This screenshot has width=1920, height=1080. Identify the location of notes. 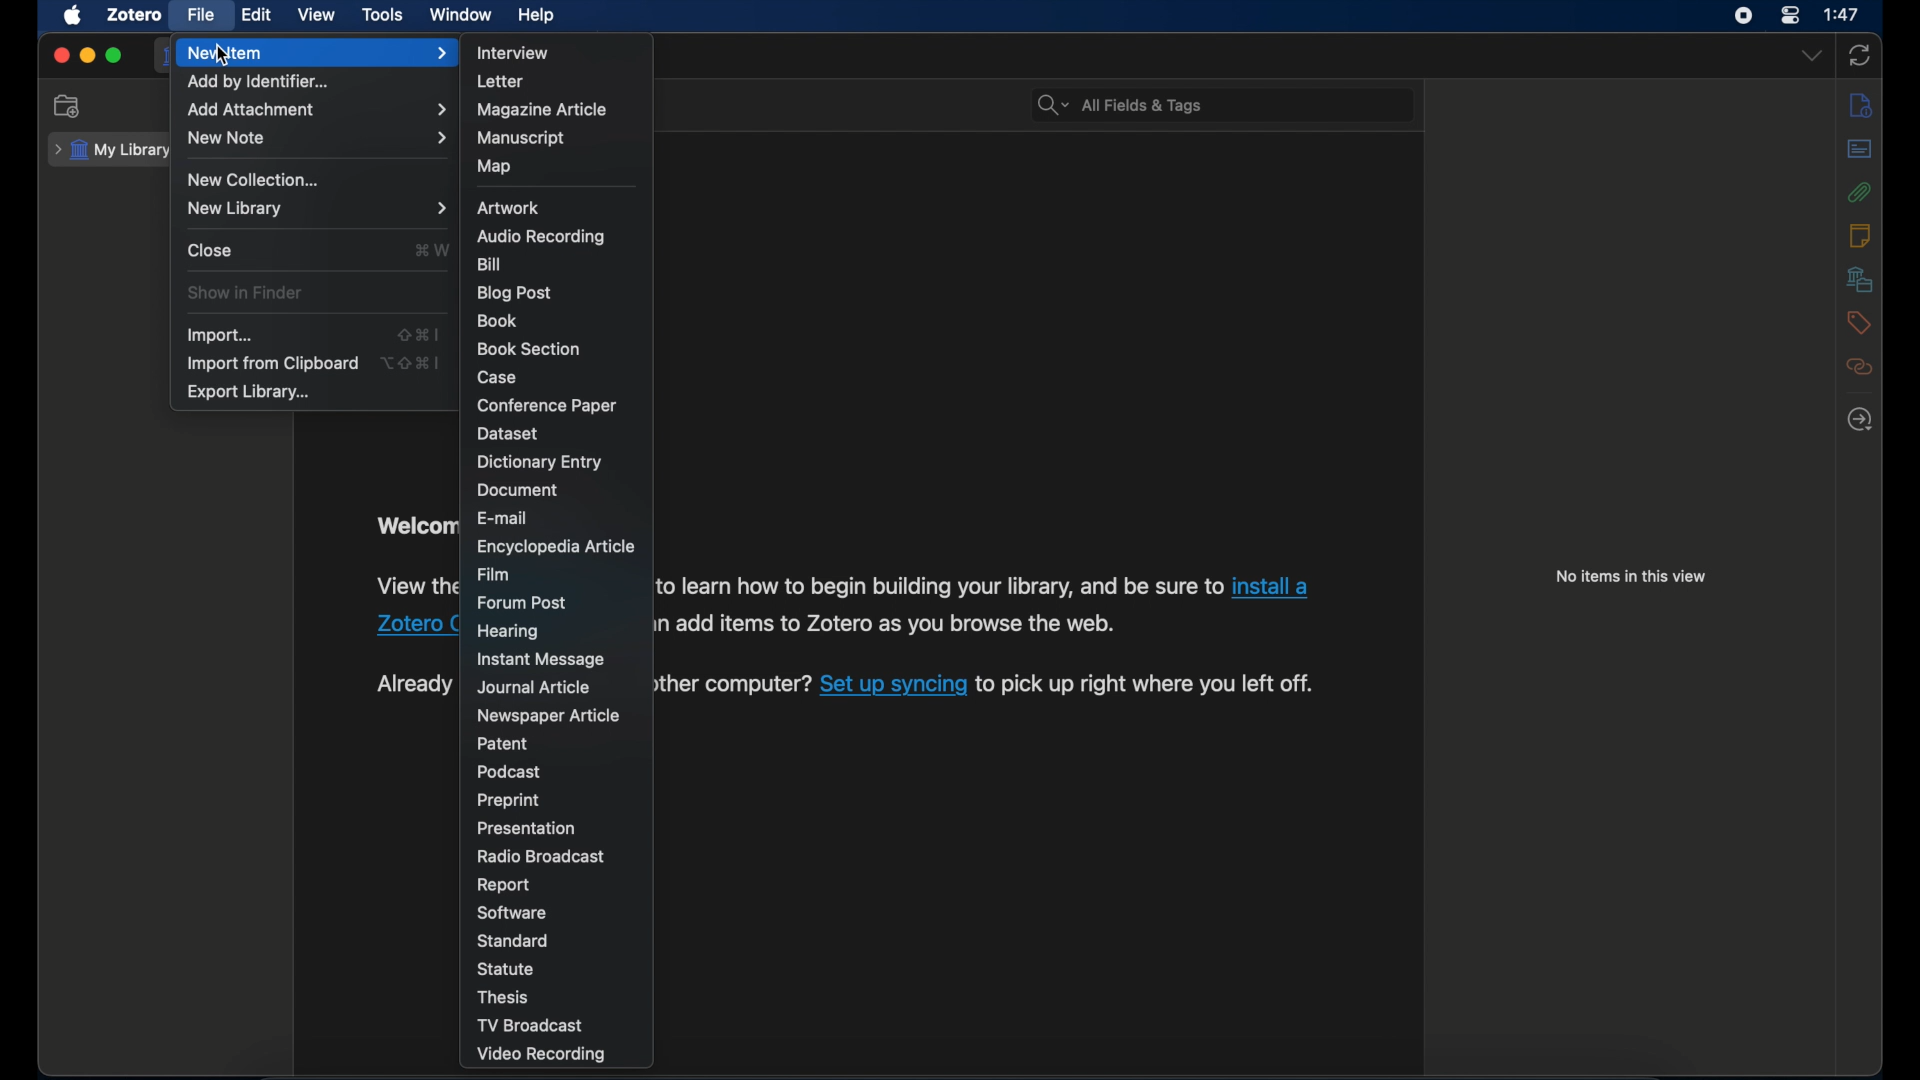
(1861, 236).